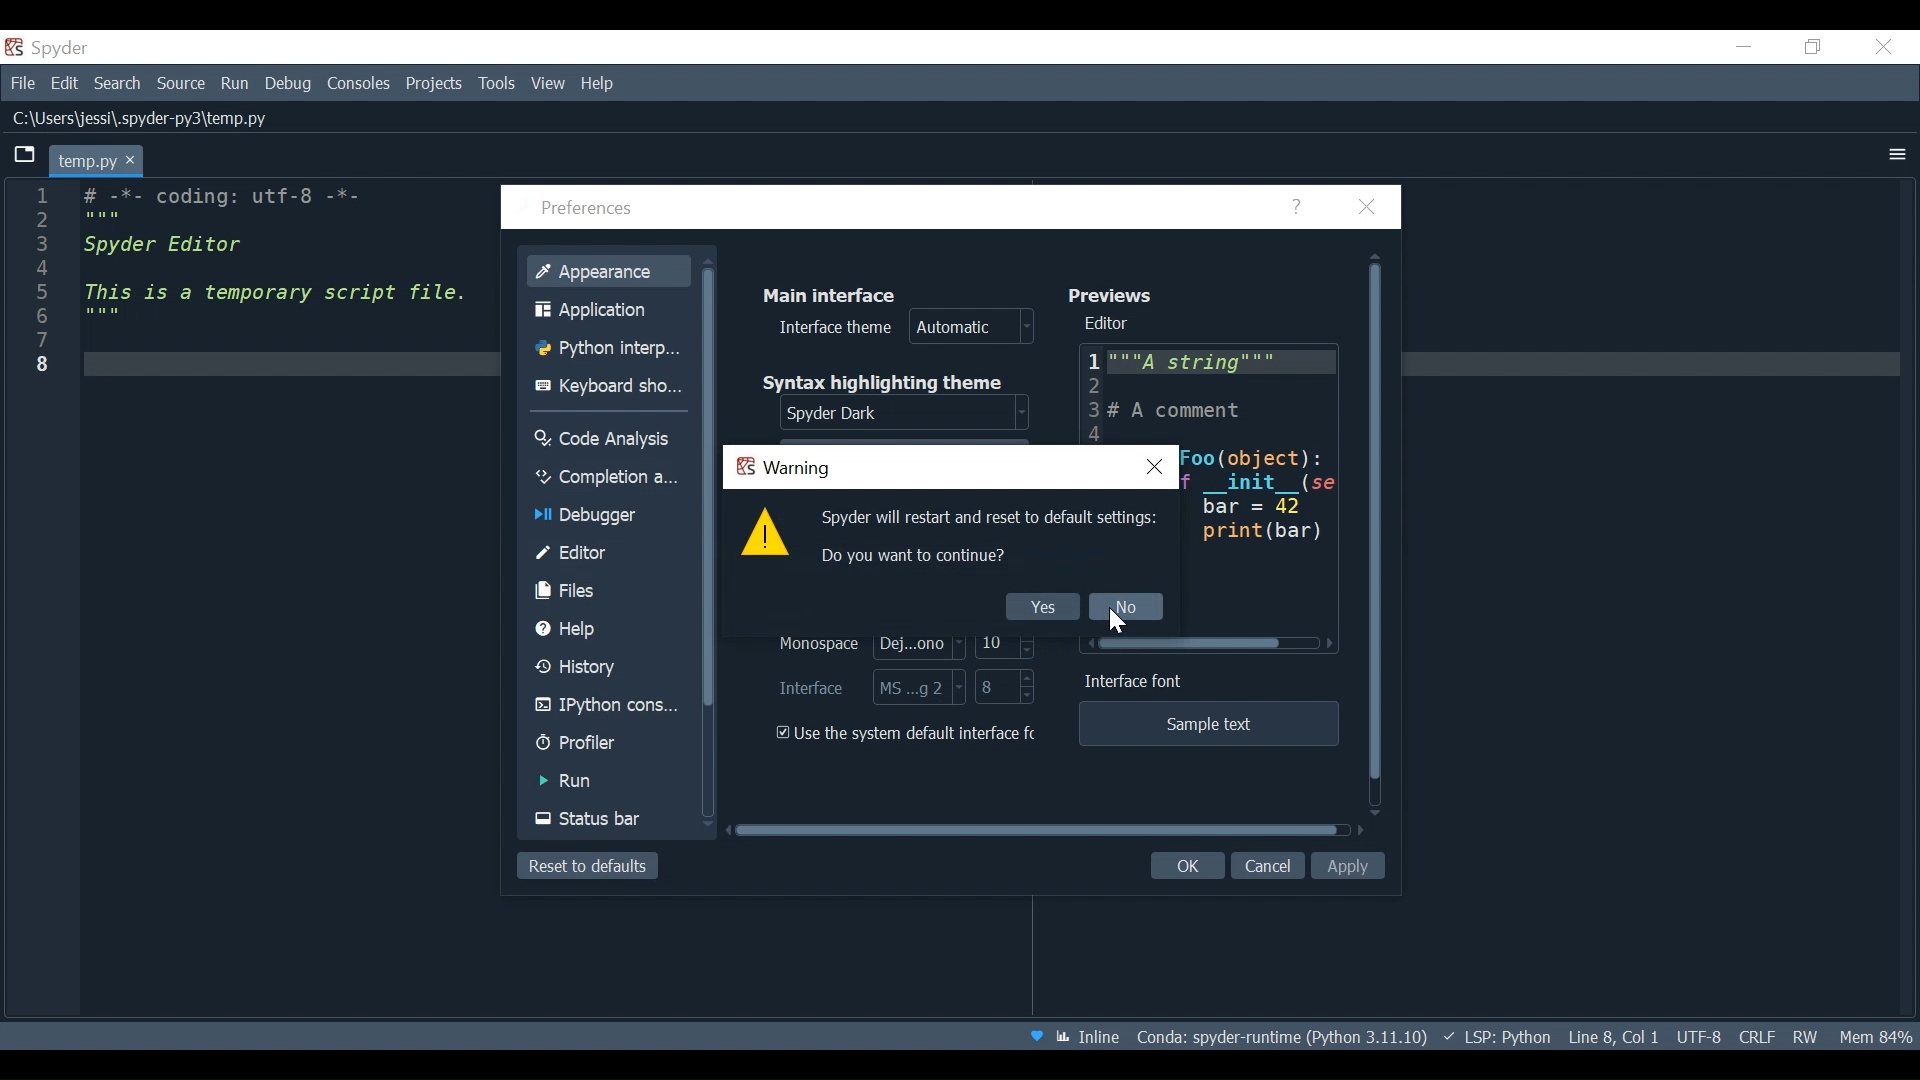 The height and width of the screenshot is (1080, 1920). I want to click on Do you want to continue, so click(917, 556).